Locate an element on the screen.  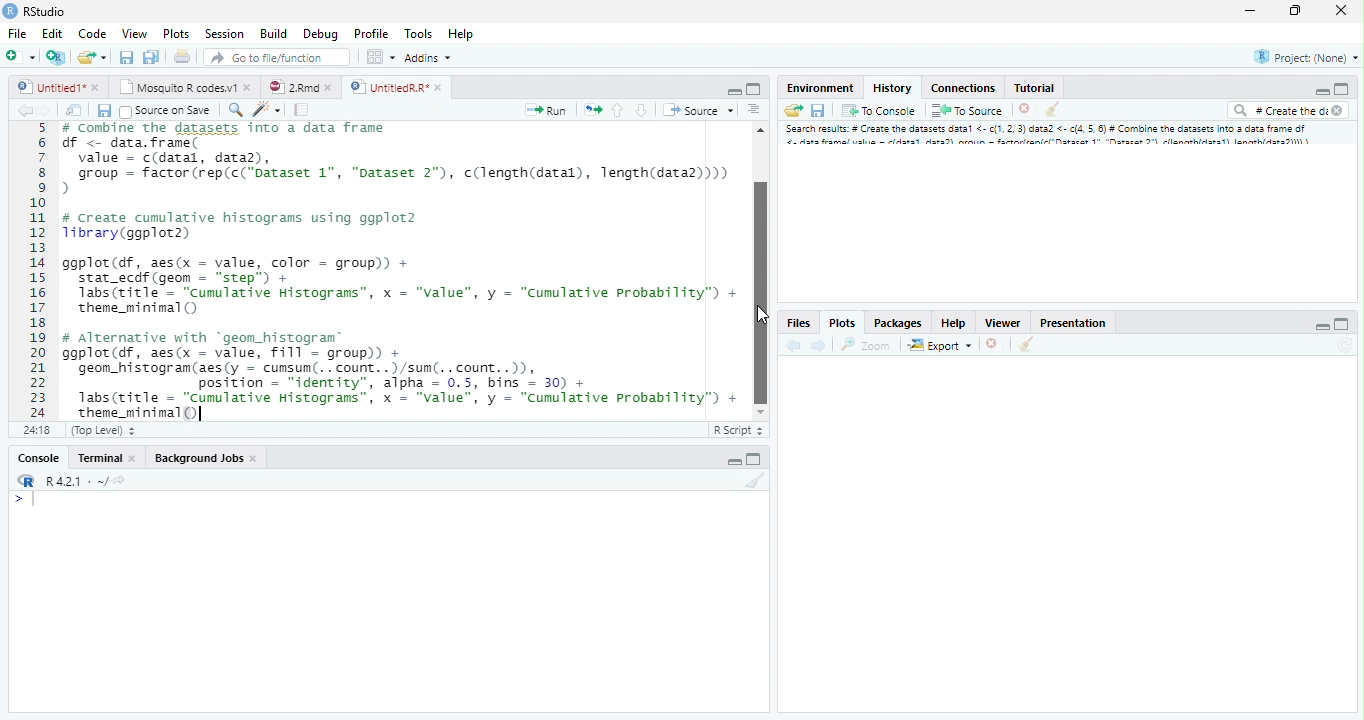
Zoom is located at coordinates (864, 346).